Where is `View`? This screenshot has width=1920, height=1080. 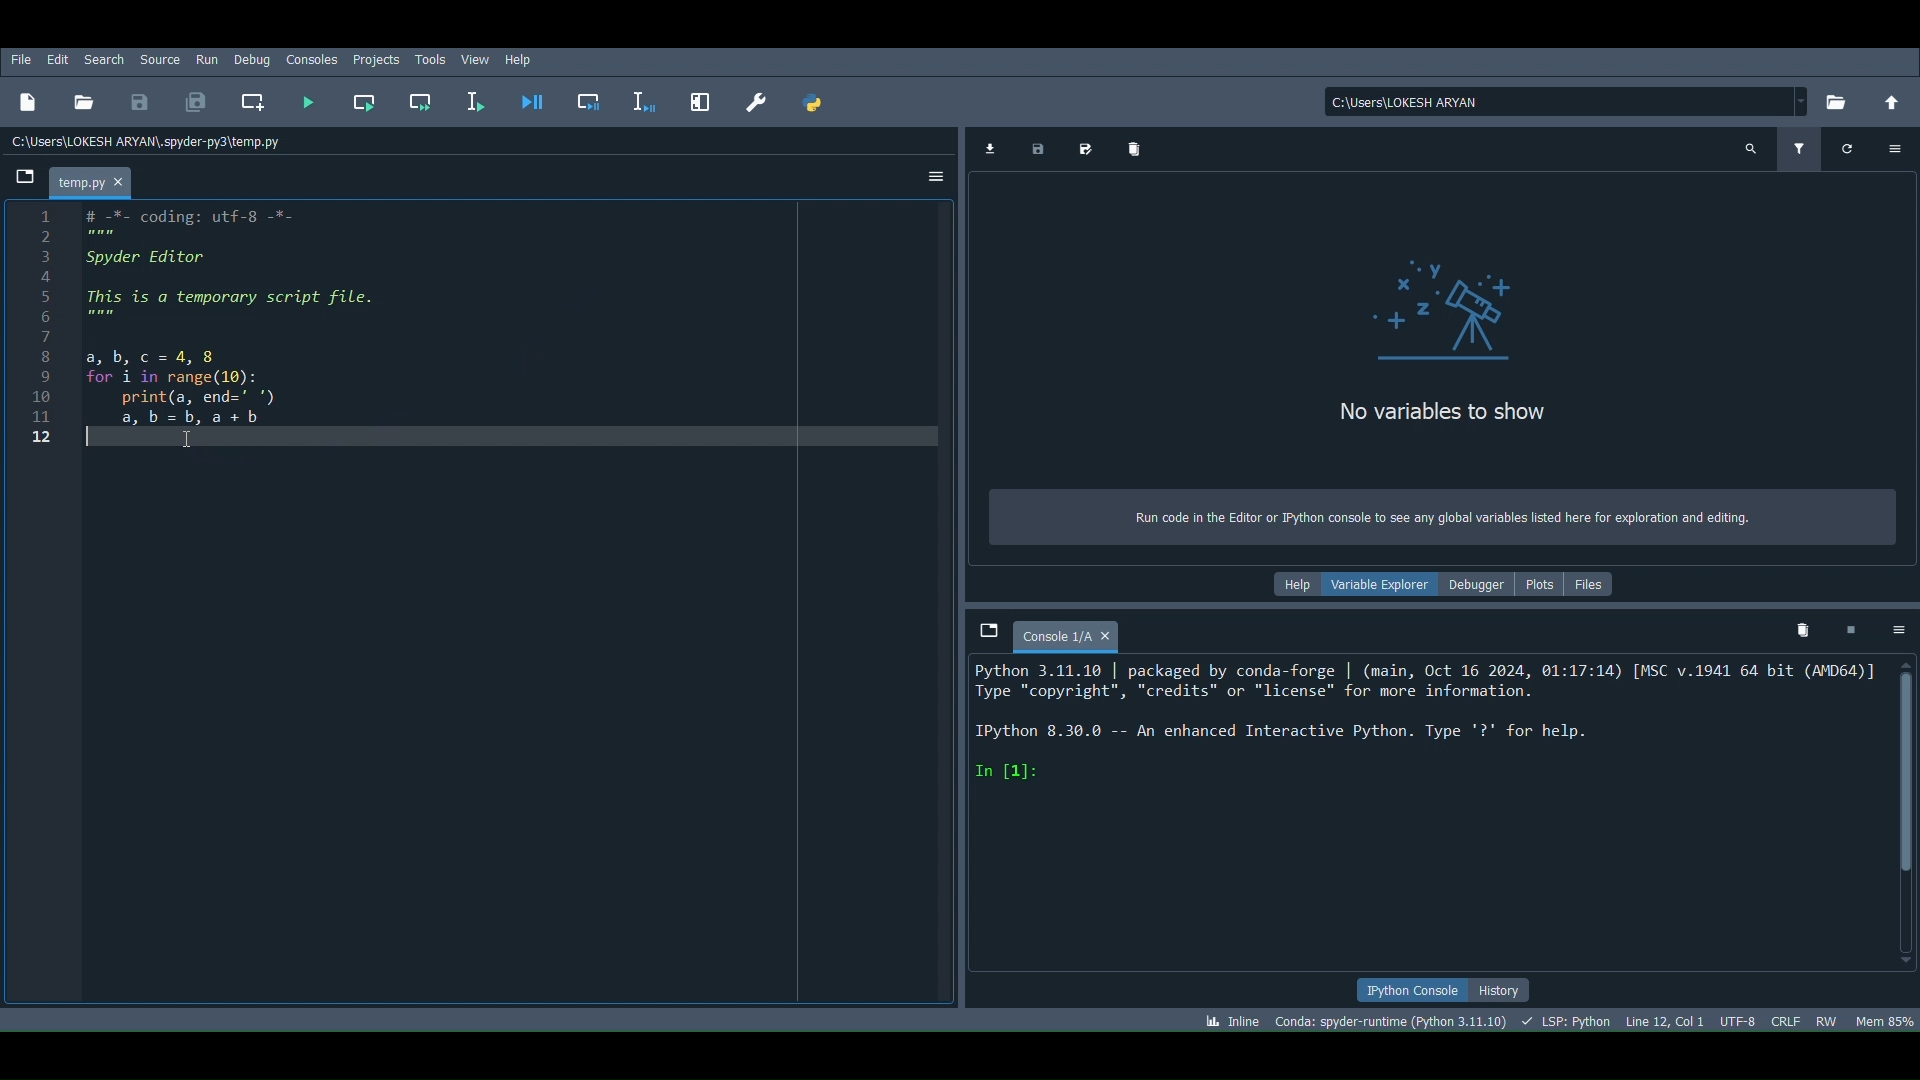
View is located at coordinates (476, 59).